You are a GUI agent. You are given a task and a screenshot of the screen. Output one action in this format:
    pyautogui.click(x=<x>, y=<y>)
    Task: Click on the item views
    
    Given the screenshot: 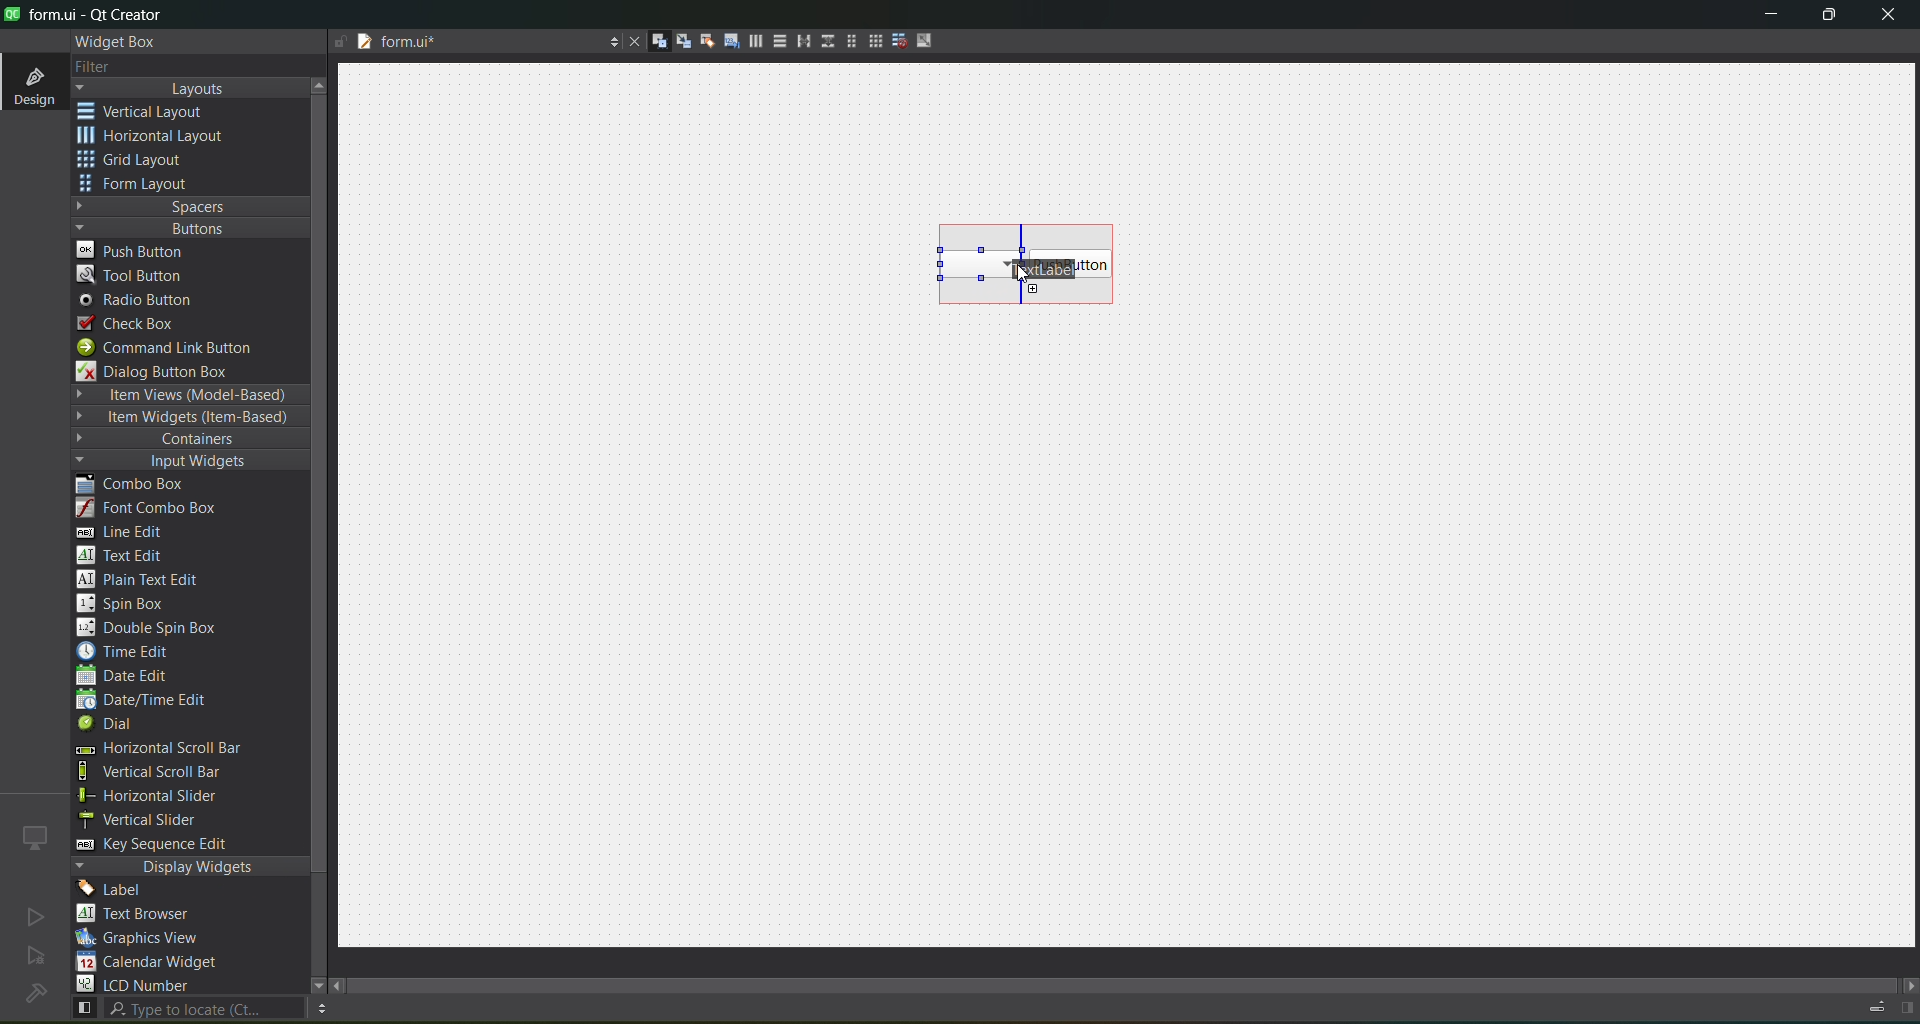 What is the action you would take?
    pyautogui.click(x=188, y=396)
    